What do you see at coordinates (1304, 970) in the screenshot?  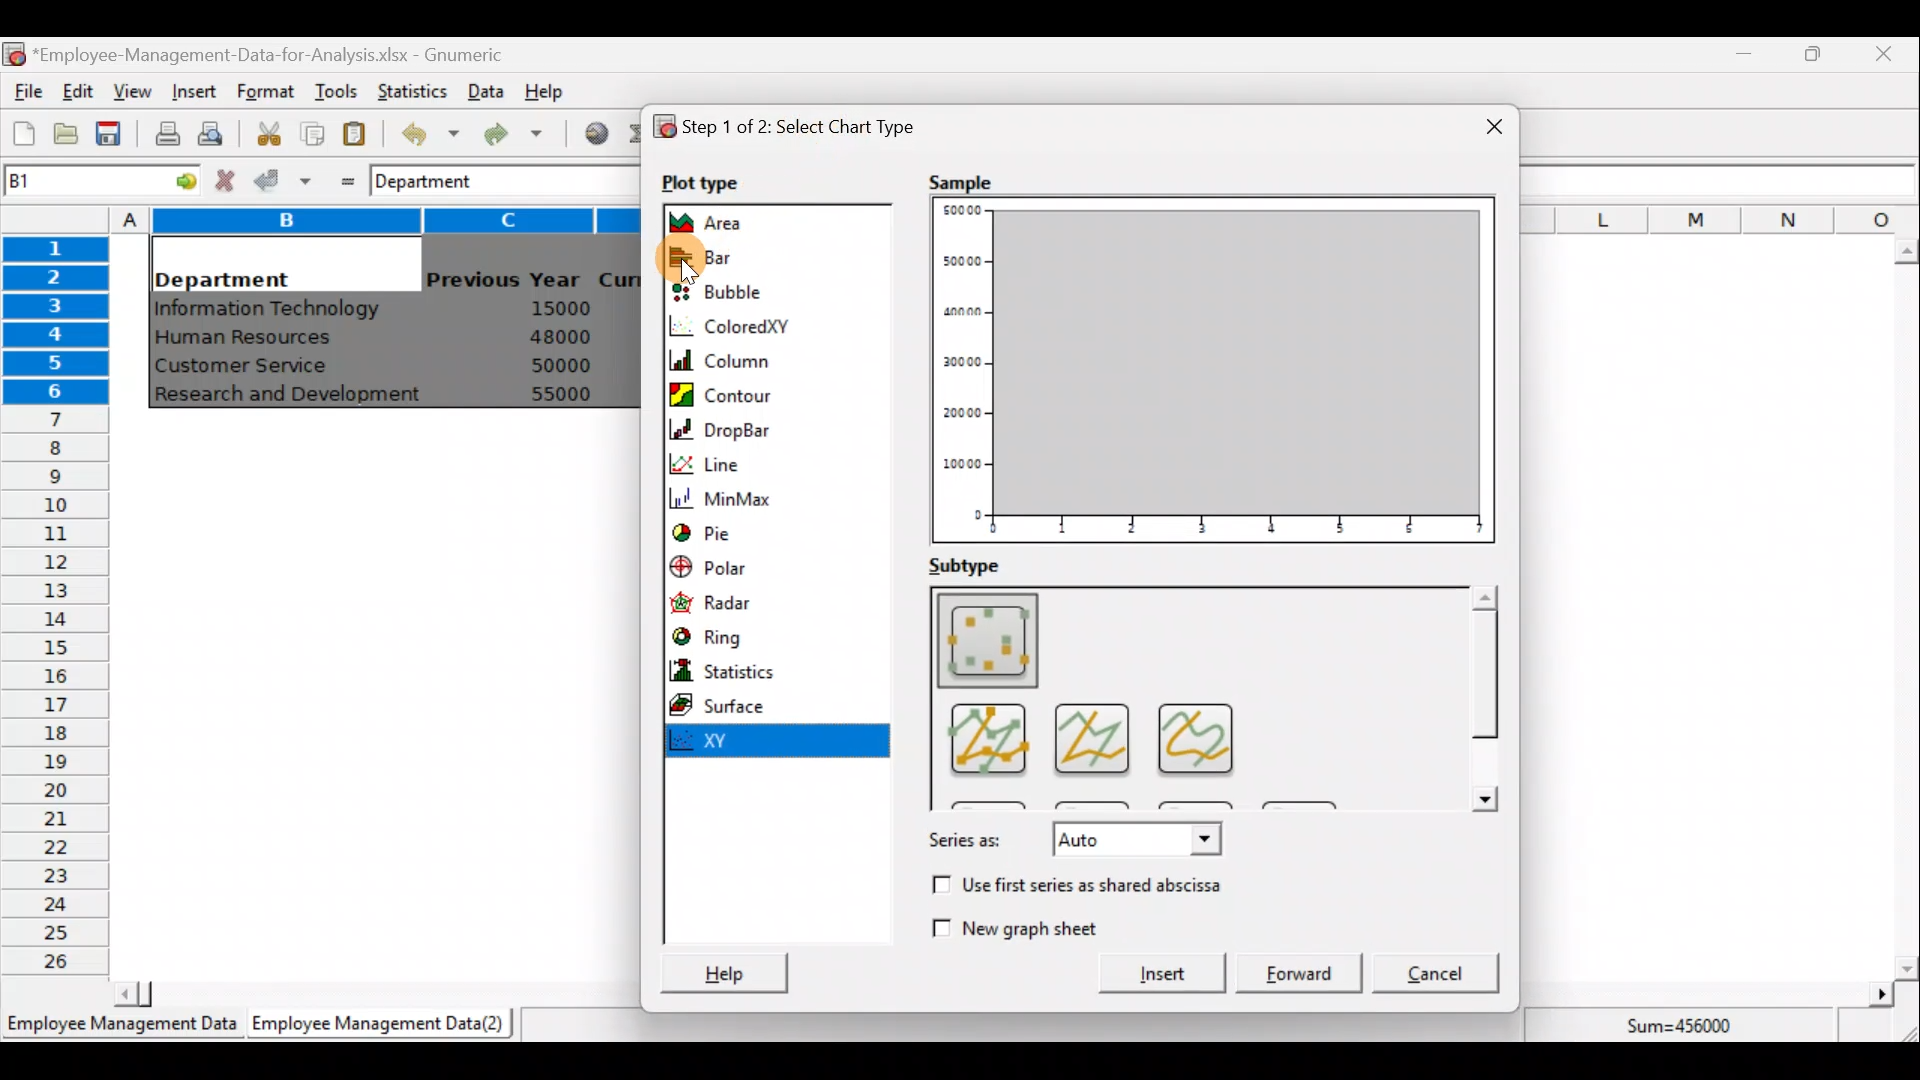 I see `Forward` at bounding box center [1304, 970].